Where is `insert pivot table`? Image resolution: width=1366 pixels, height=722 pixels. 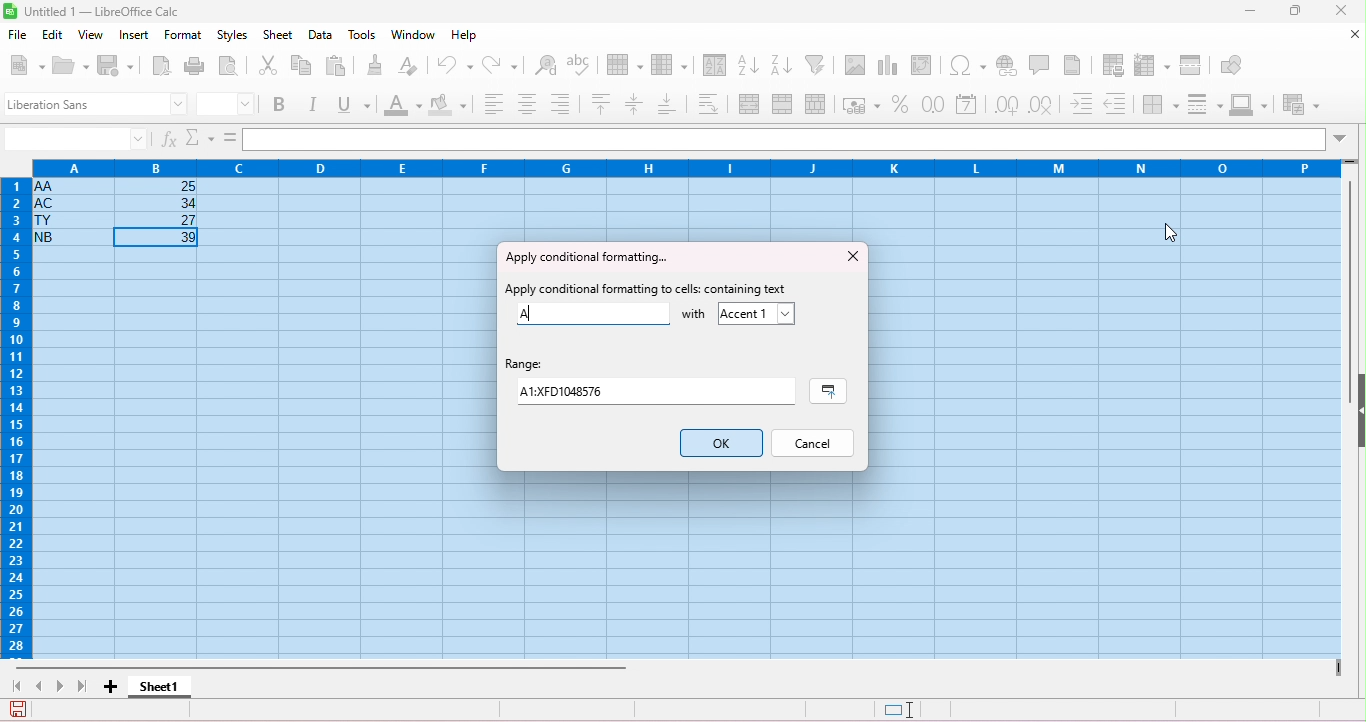 insert pivot table is located at coordinates (925, 64).